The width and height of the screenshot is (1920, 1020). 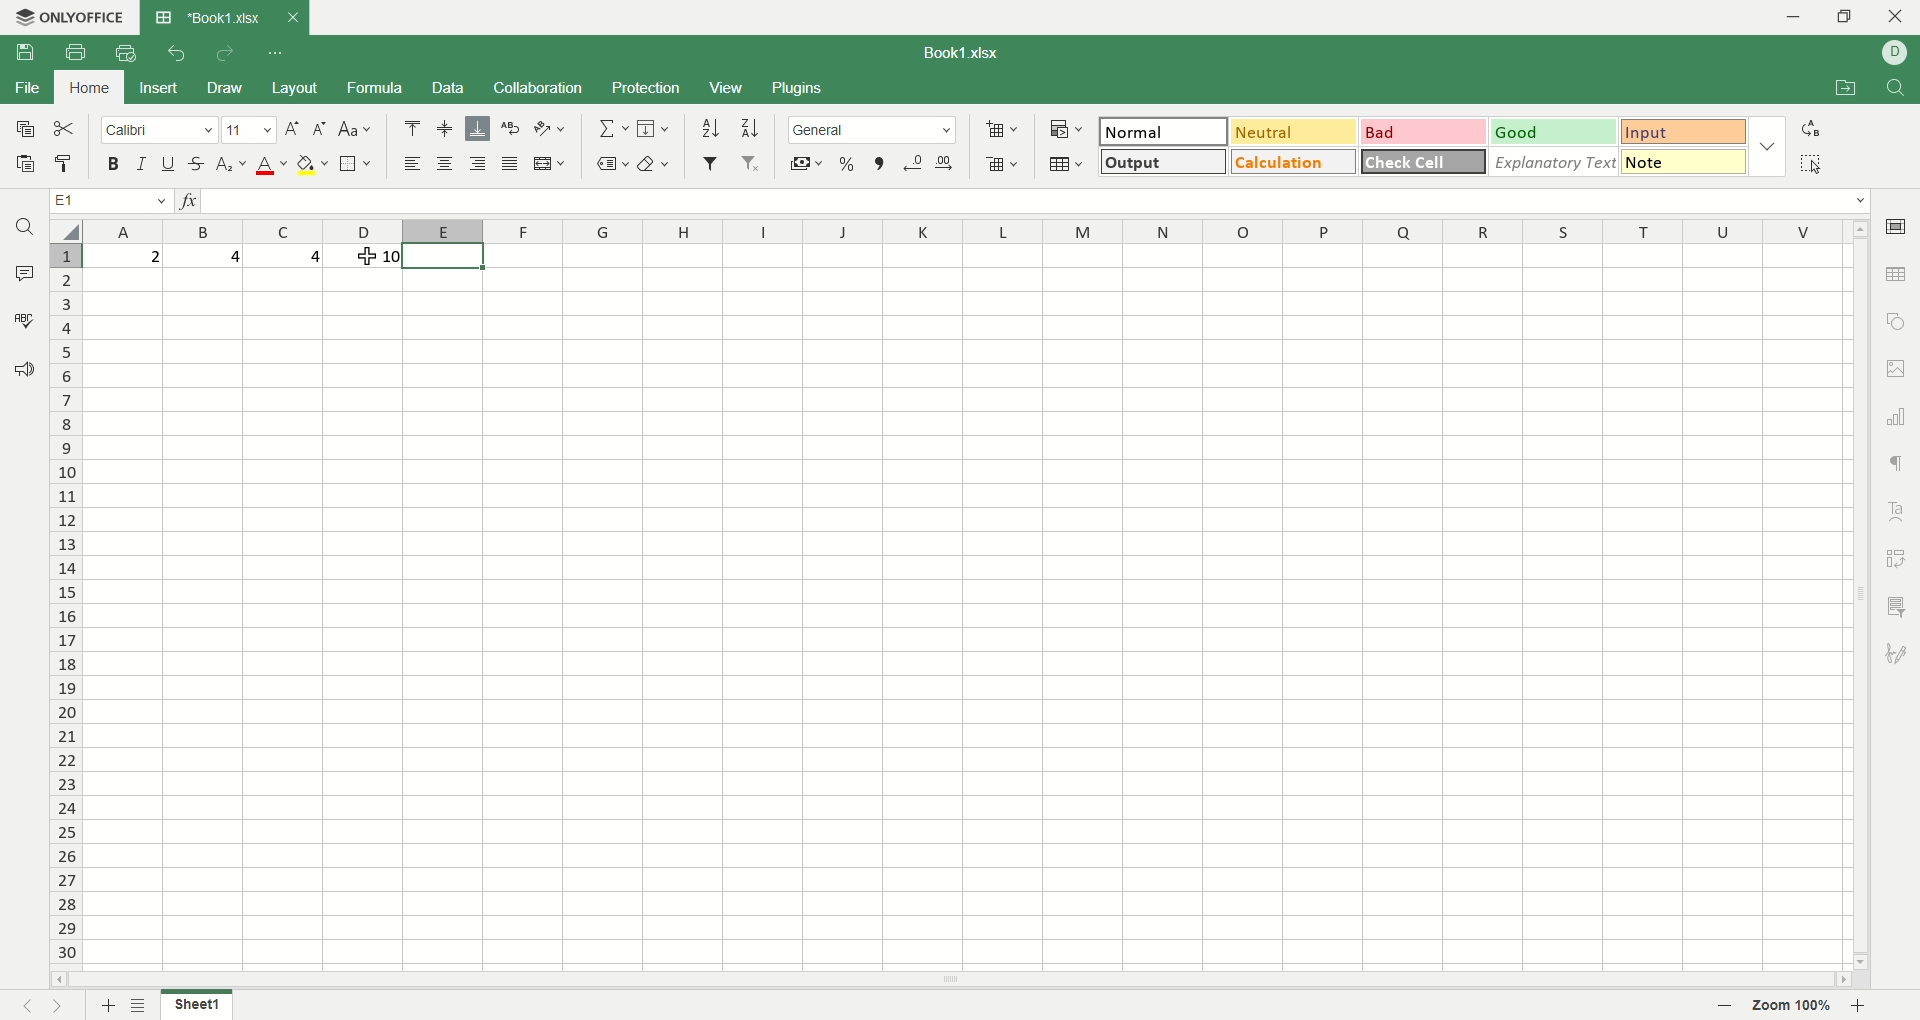 I want to click on cell settings, so click(x=1893, y=228).